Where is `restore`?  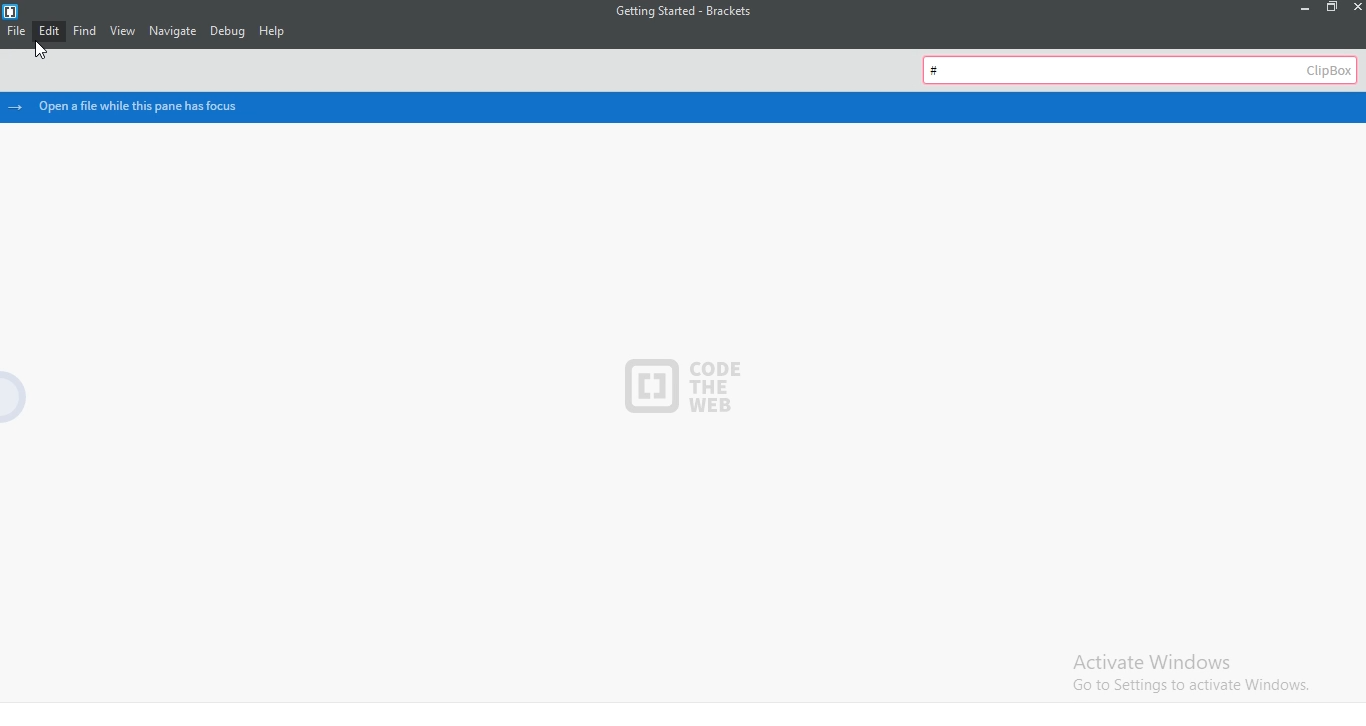
restore is located at coordinates (1330, 9).